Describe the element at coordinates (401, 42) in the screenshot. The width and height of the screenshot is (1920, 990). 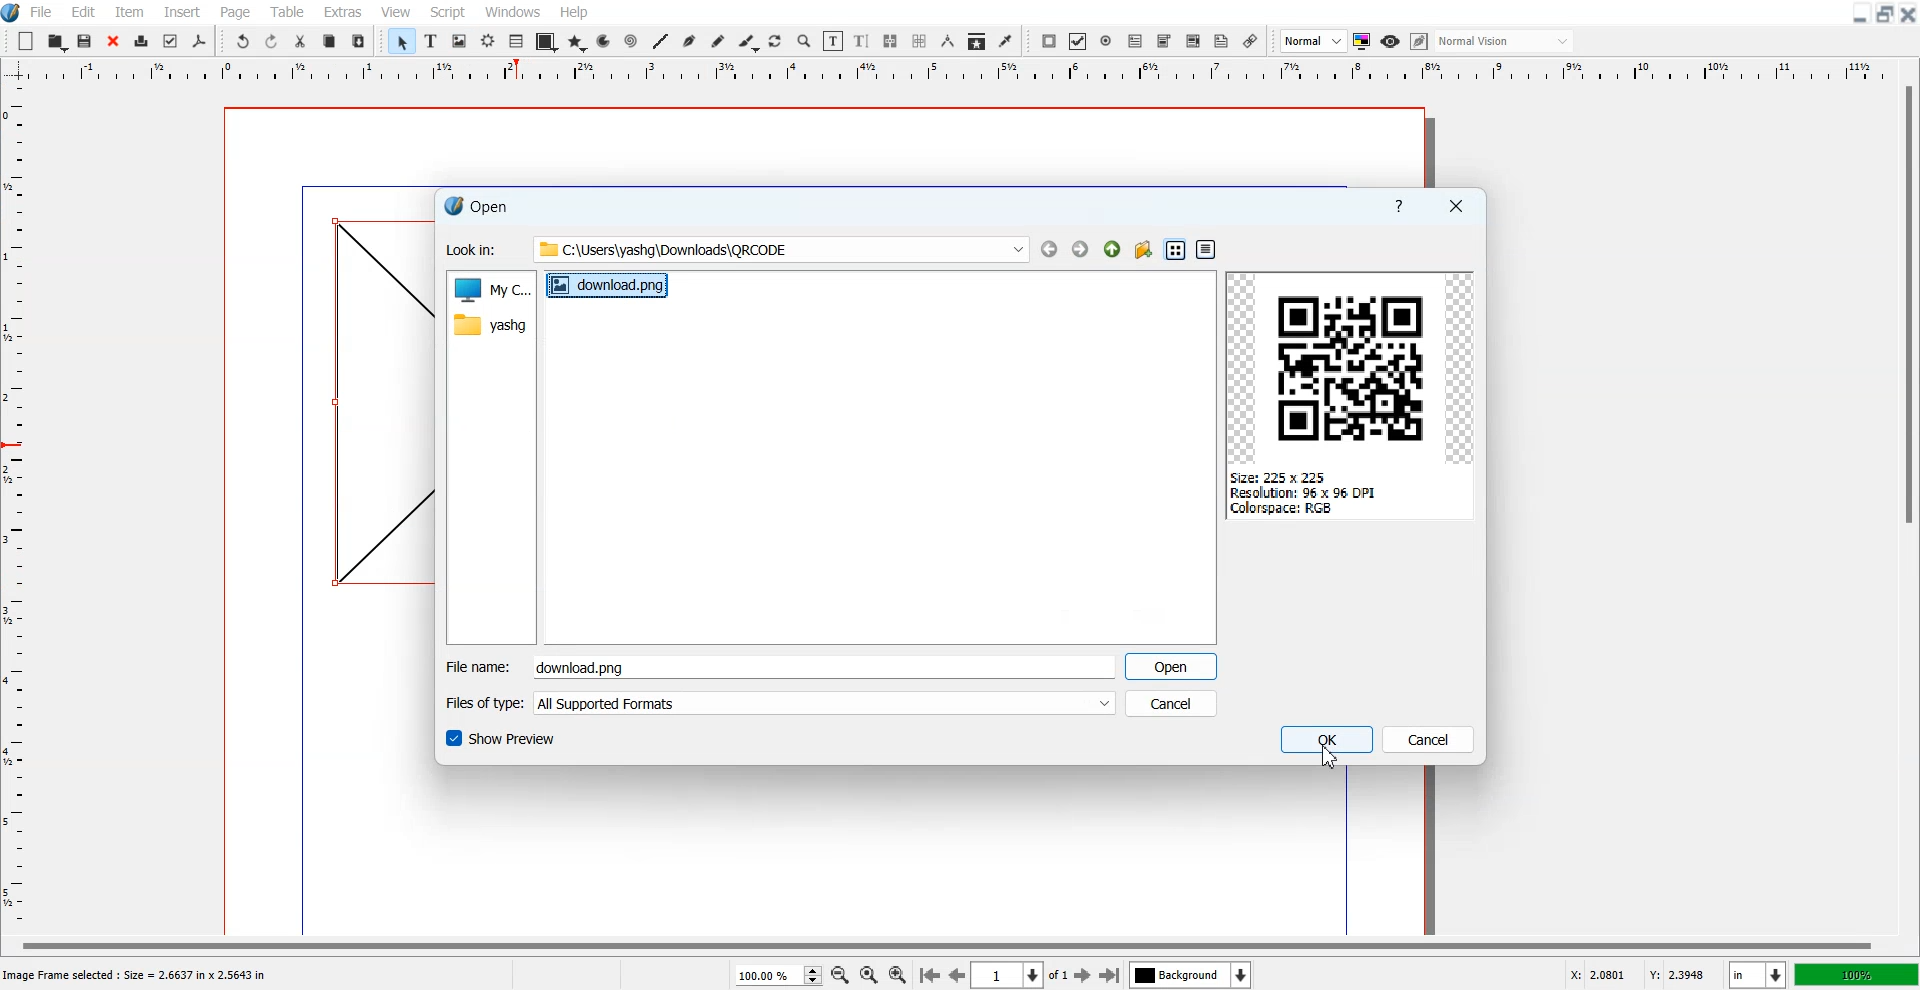
I see `Select Item` at that location.